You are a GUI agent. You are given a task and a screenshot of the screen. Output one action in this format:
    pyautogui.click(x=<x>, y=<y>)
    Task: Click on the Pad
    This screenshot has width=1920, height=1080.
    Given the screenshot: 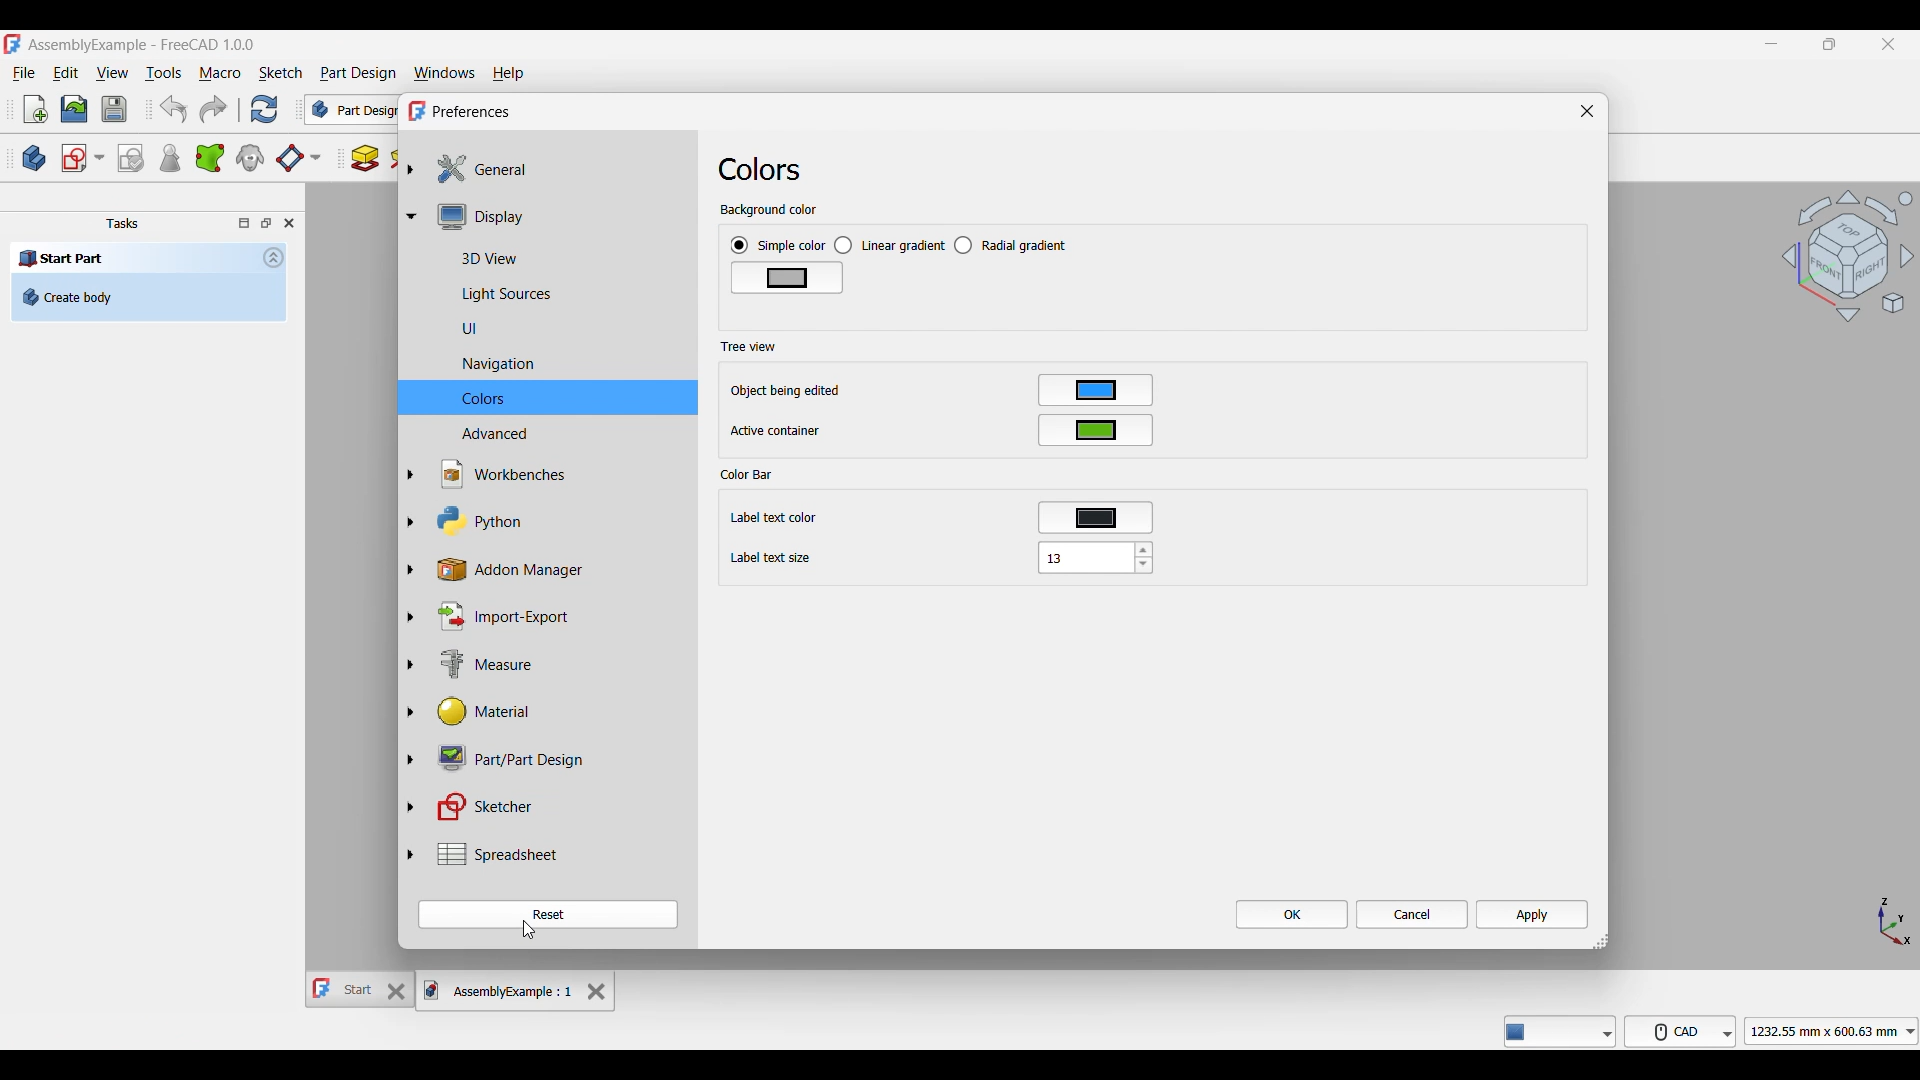 What is the action you would take?
    pyautogui.click(x=365, y=159)
    